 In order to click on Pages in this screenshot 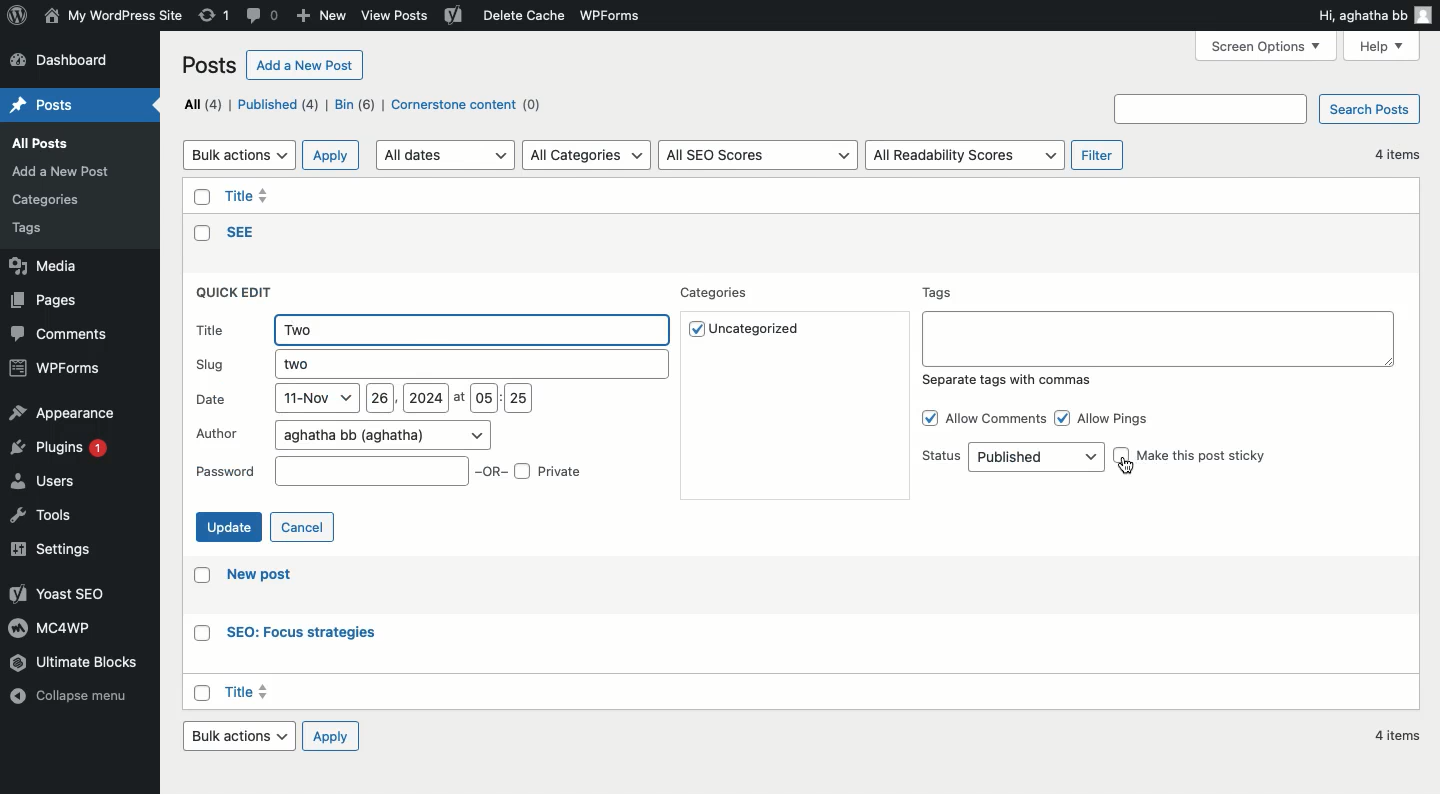, I will do `click(47, 301)`.